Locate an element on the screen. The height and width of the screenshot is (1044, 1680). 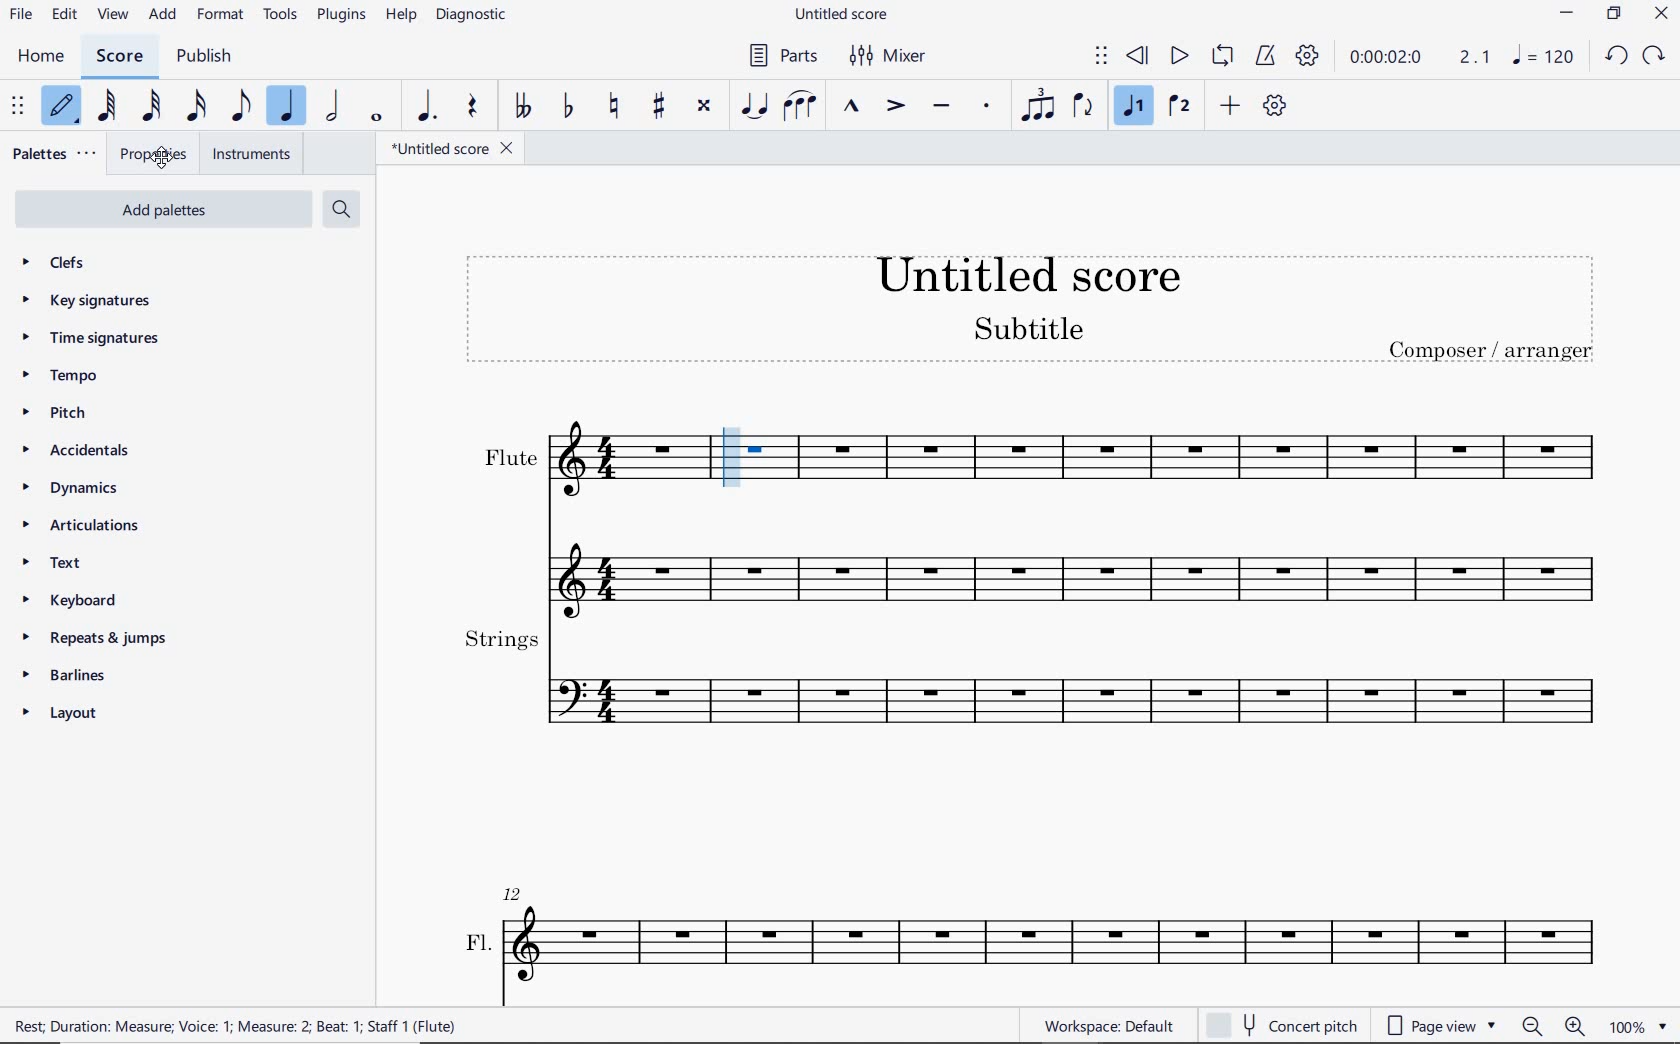
FILE NAME is located at coordinates (847, 15).